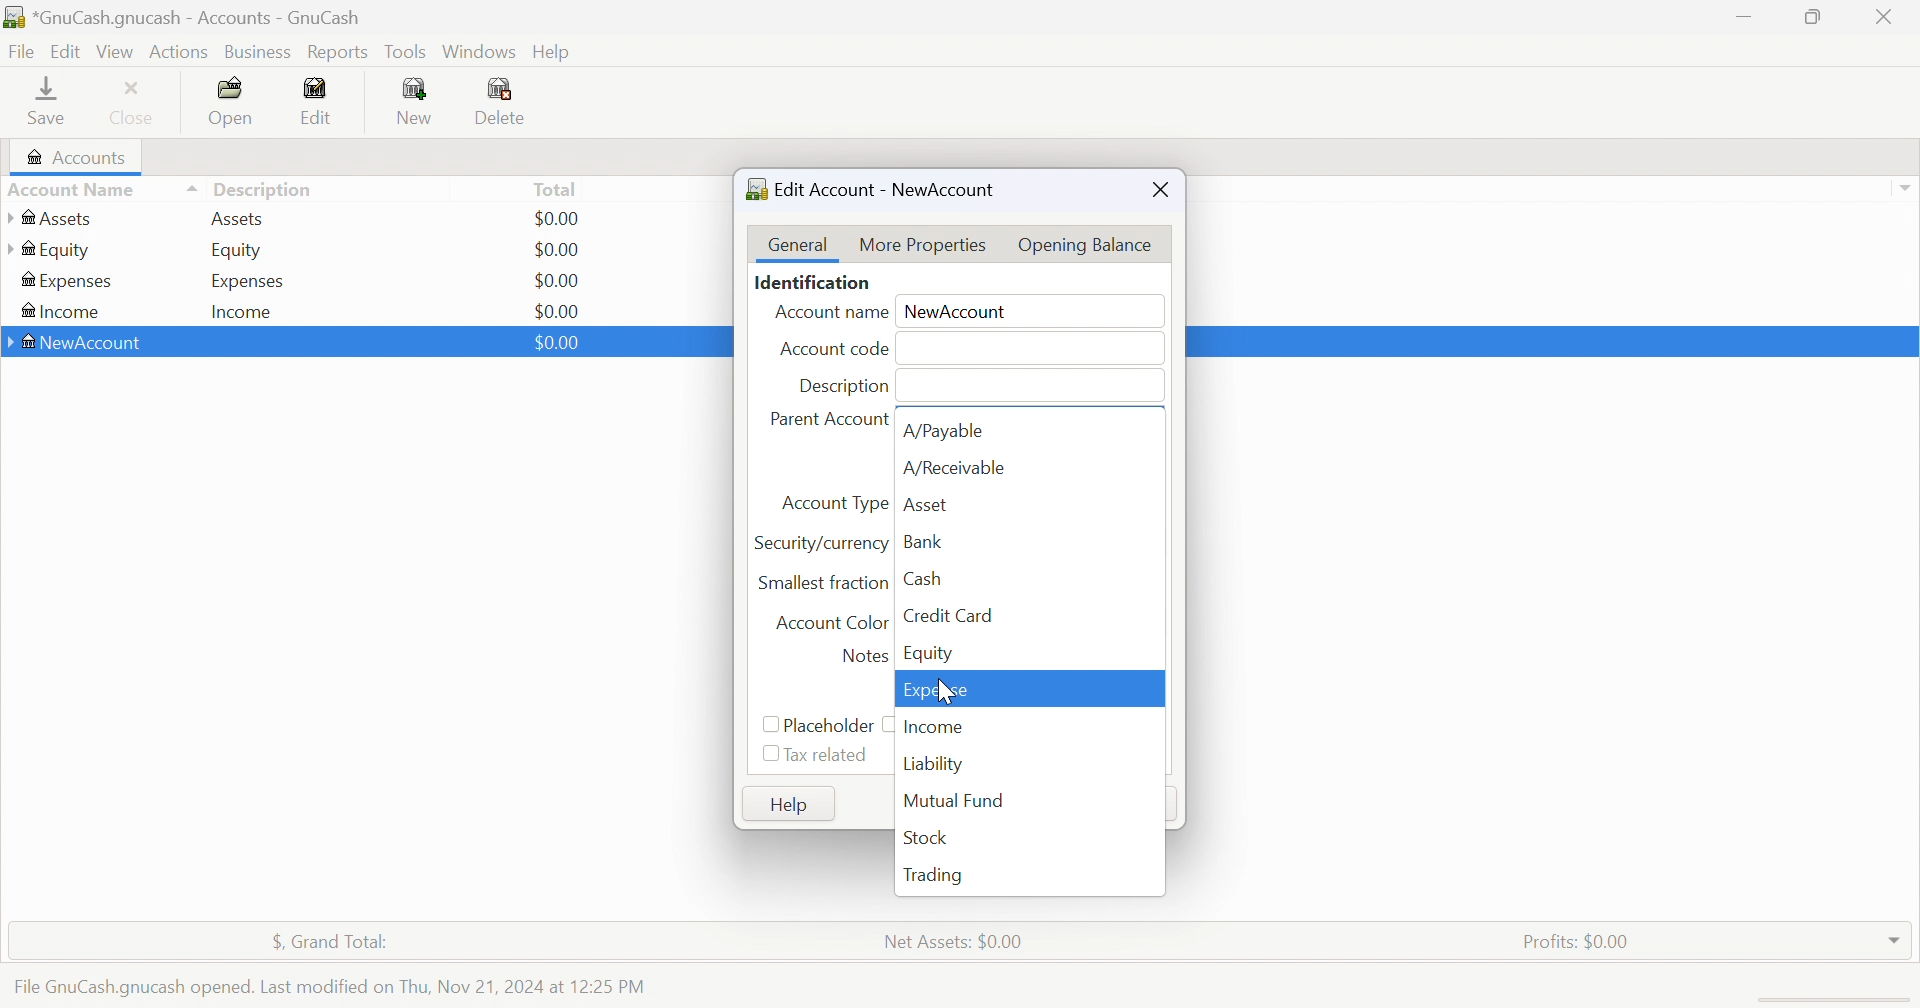 This screenshot has width=1920, height=1008. I want to click on Total, so click(557, 188).